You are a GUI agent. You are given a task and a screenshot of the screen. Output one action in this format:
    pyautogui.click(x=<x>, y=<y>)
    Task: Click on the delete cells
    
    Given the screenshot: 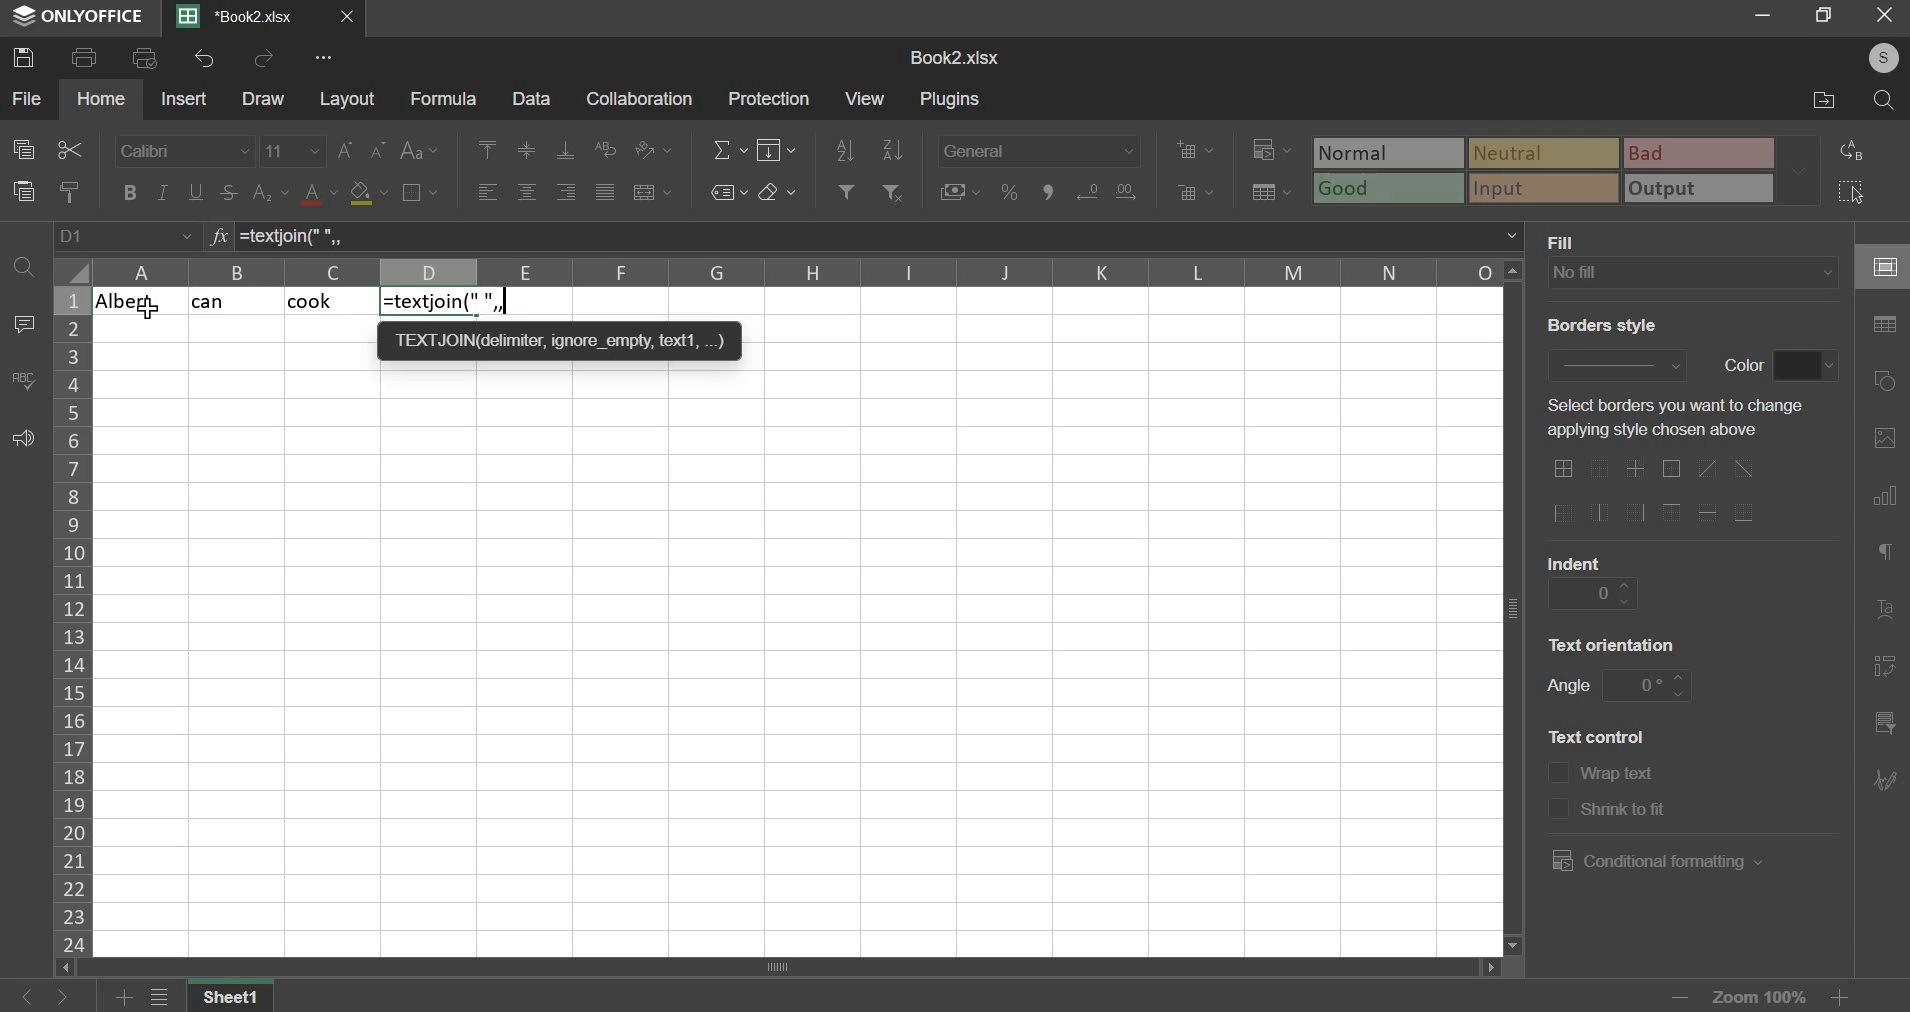 What is the action you would take?
    pyautogui.click(x=1196, y=192)
    